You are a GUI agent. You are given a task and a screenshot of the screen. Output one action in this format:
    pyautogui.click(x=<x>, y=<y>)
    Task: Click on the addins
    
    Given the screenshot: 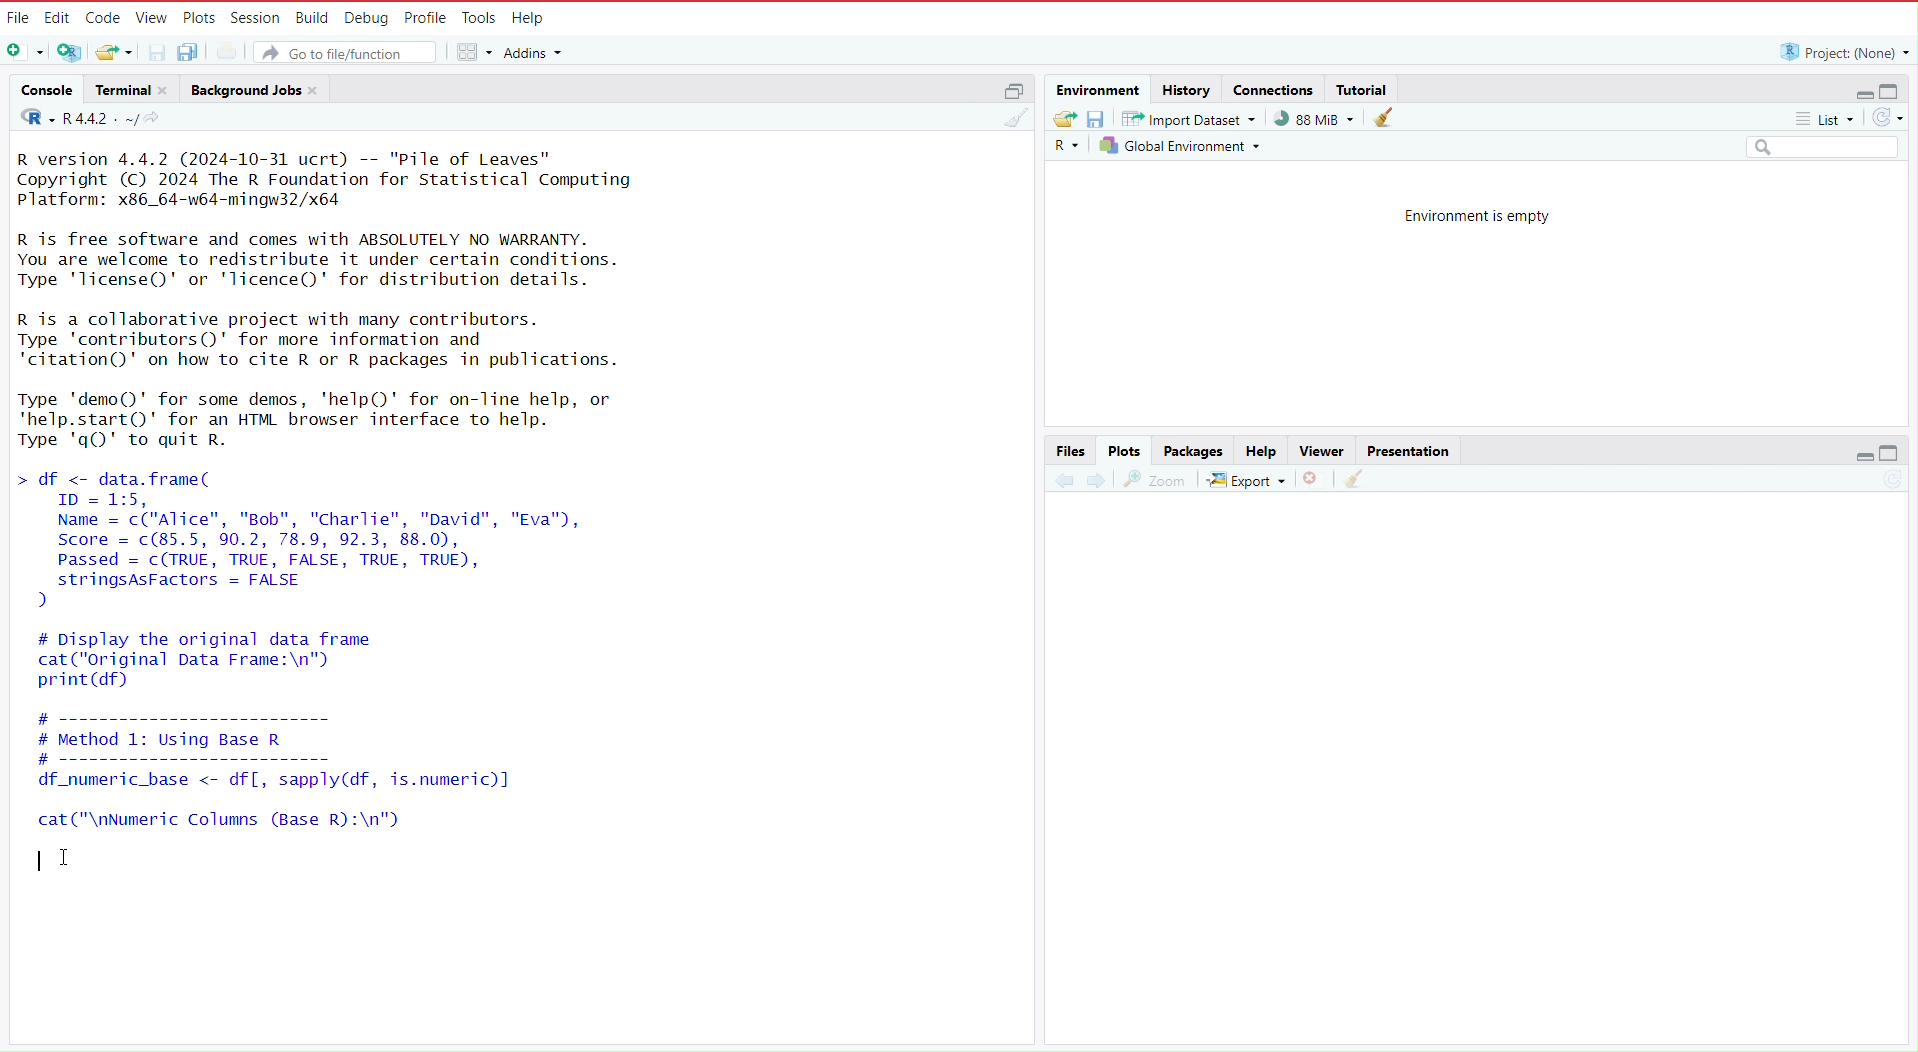 What is the action you would take?
    pyautogui.click(x=535, y=51)
    